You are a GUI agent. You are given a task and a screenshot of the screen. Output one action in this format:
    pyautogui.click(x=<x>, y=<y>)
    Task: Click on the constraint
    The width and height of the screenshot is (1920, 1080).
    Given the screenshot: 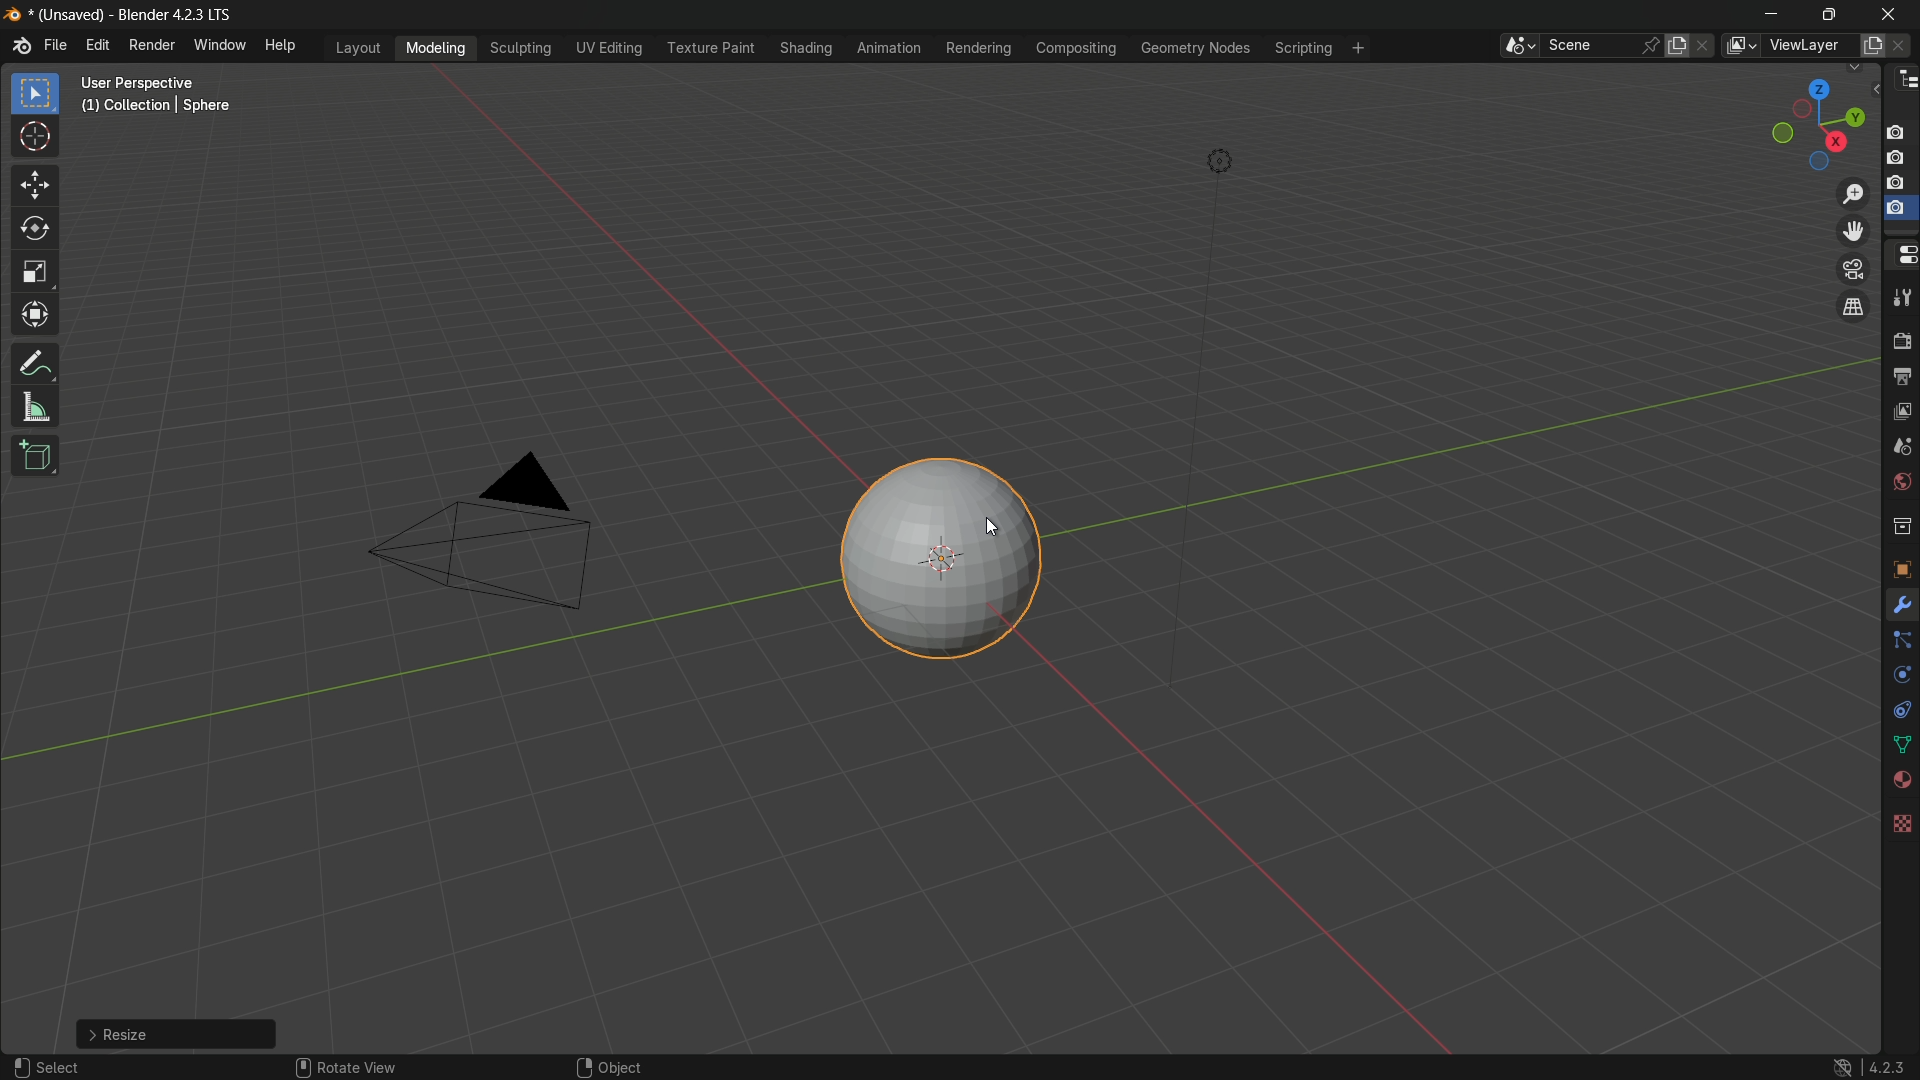 What is the action you would take?
    pyautogui.click(x=1900, y=709)
    